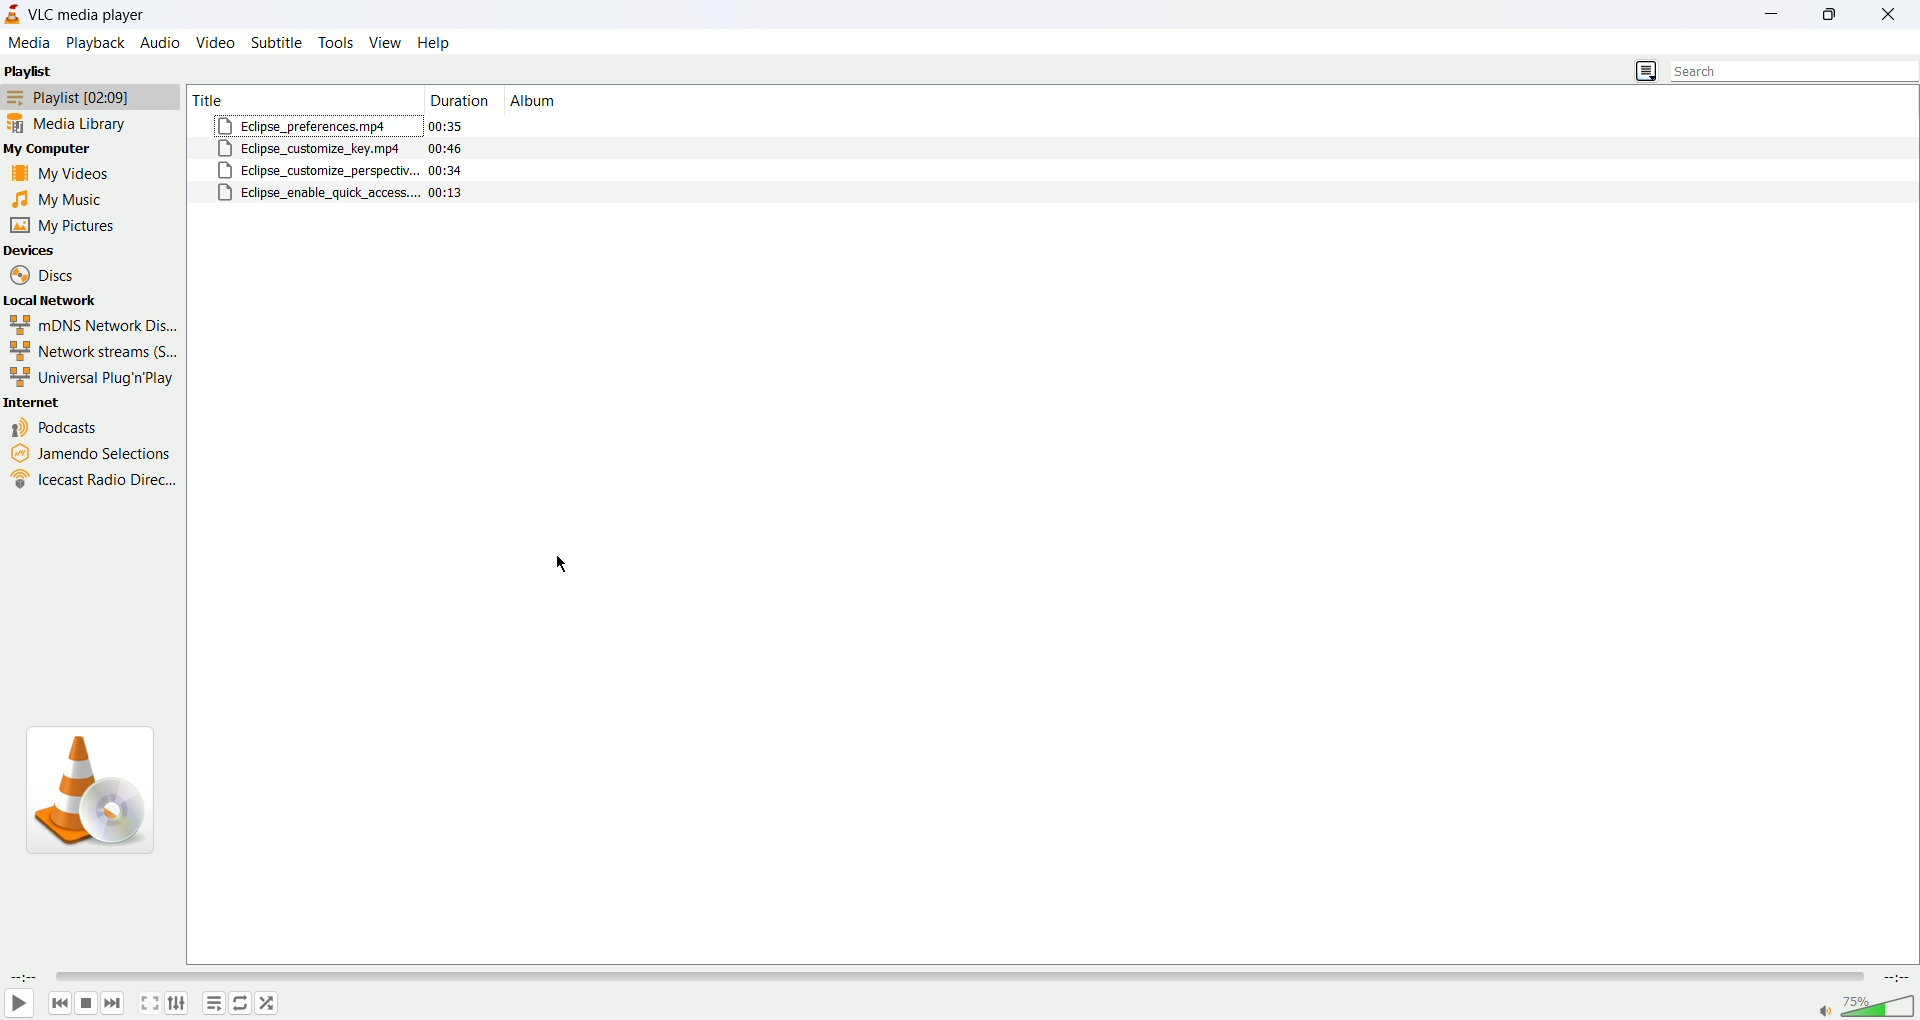  Describe the element at coordinates (92, 99) in the screenshot. I see `playlist` at that location.